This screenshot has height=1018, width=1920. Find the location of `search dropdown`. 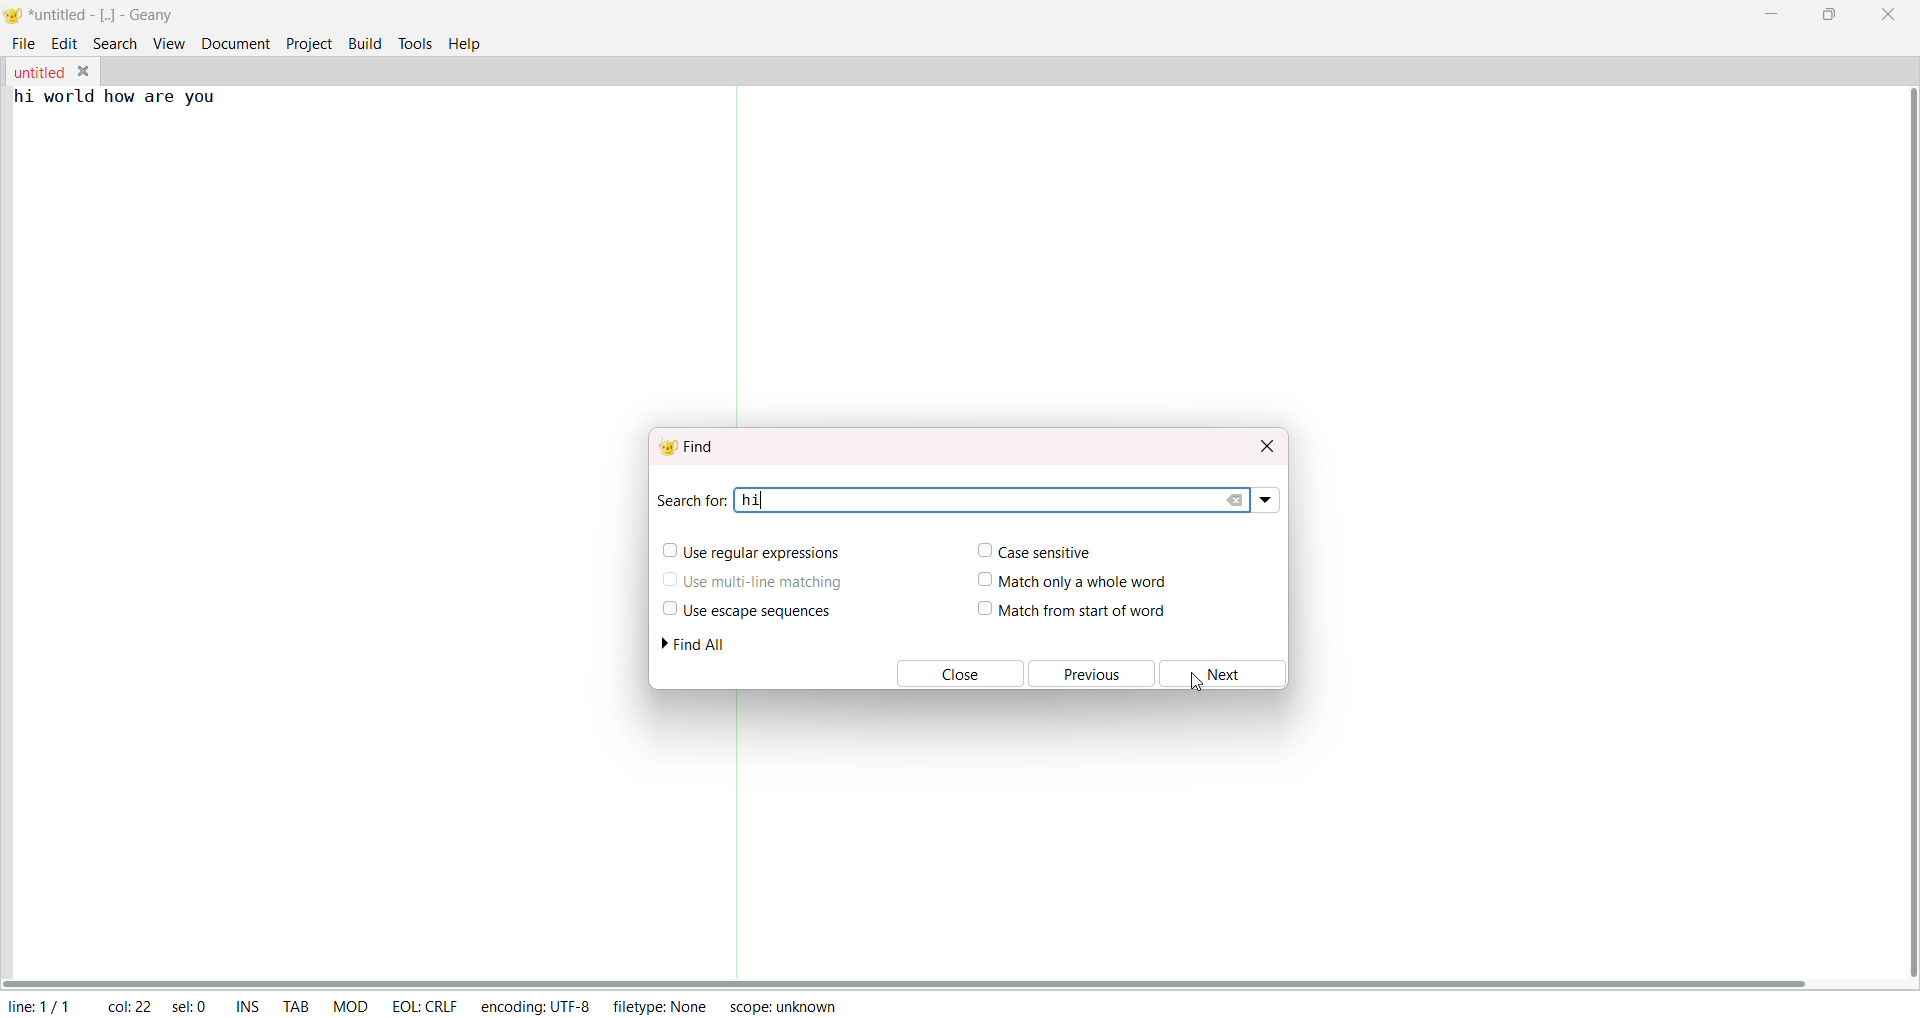

search dropdown is located at coordinates (1272, 499).